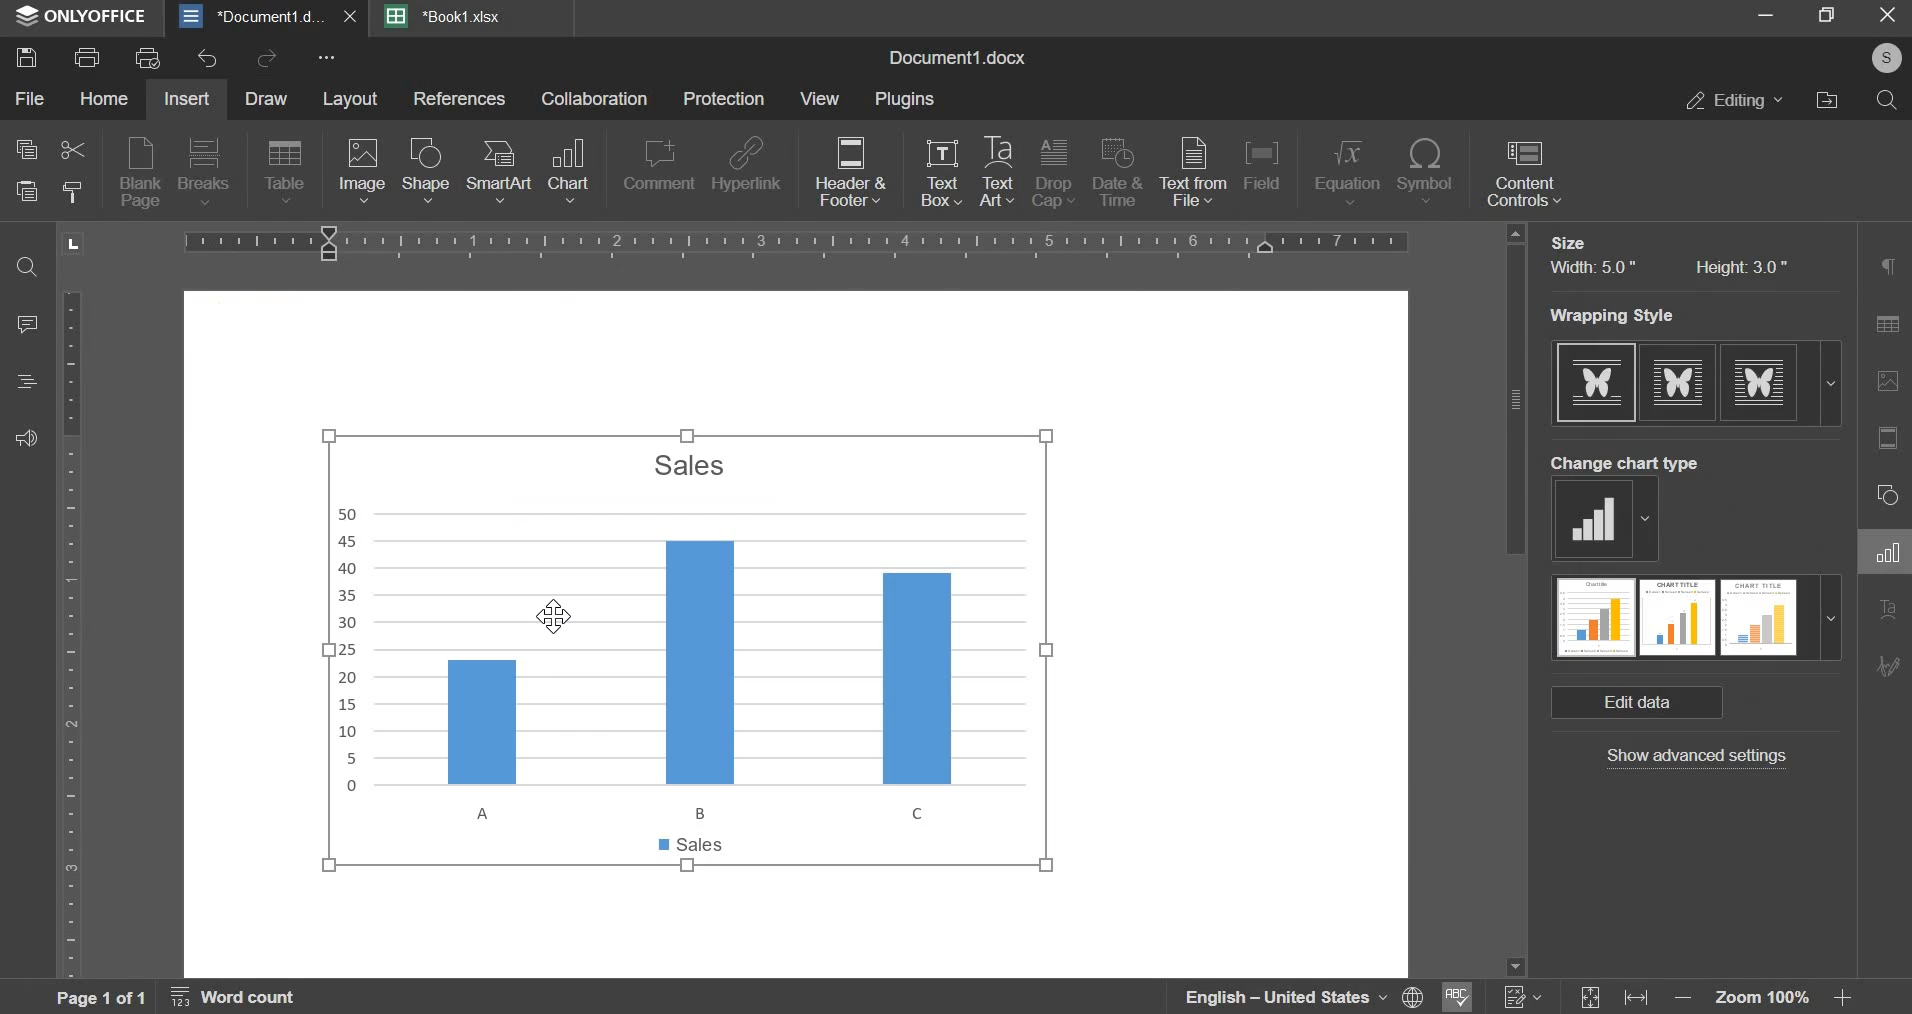 Image resolution: width=1912 pixels, height=1014 pixels. Describe the element at coordinates (362, 172) in the screenshot. I see `image` at that location.